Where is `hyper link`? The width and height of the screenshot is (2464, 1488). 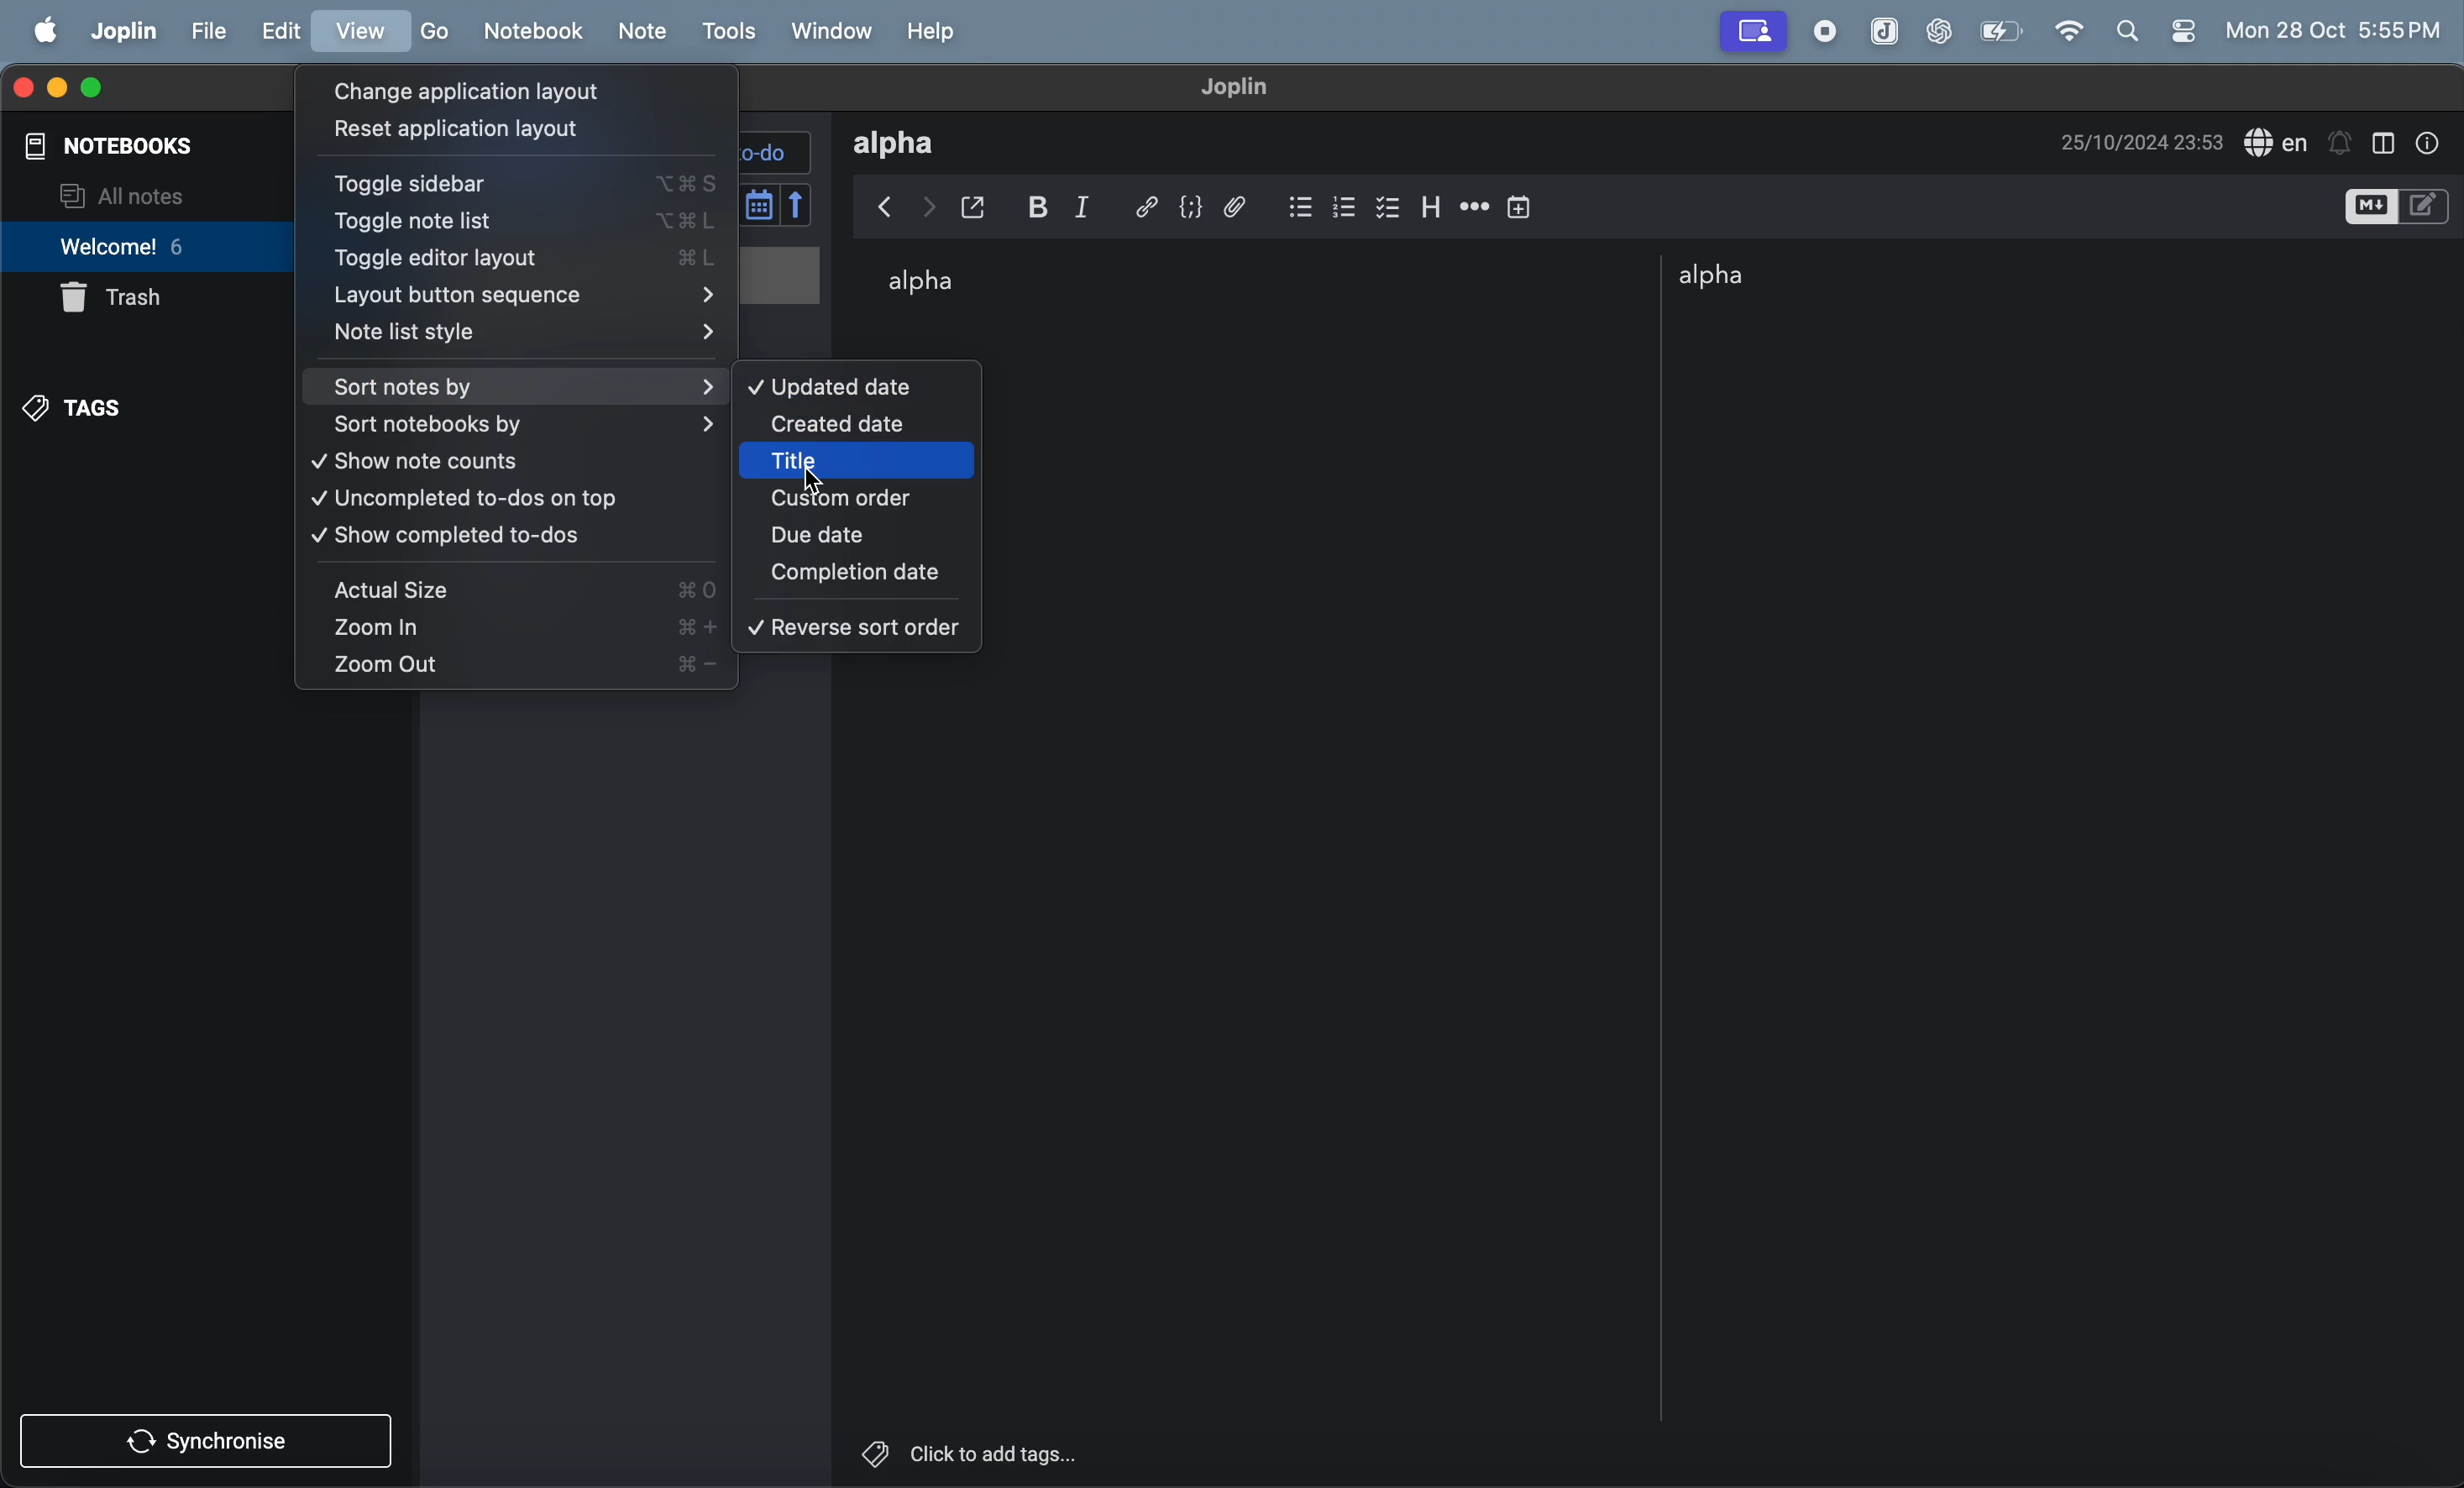
hyper link is located at coordinates (1149, 204).